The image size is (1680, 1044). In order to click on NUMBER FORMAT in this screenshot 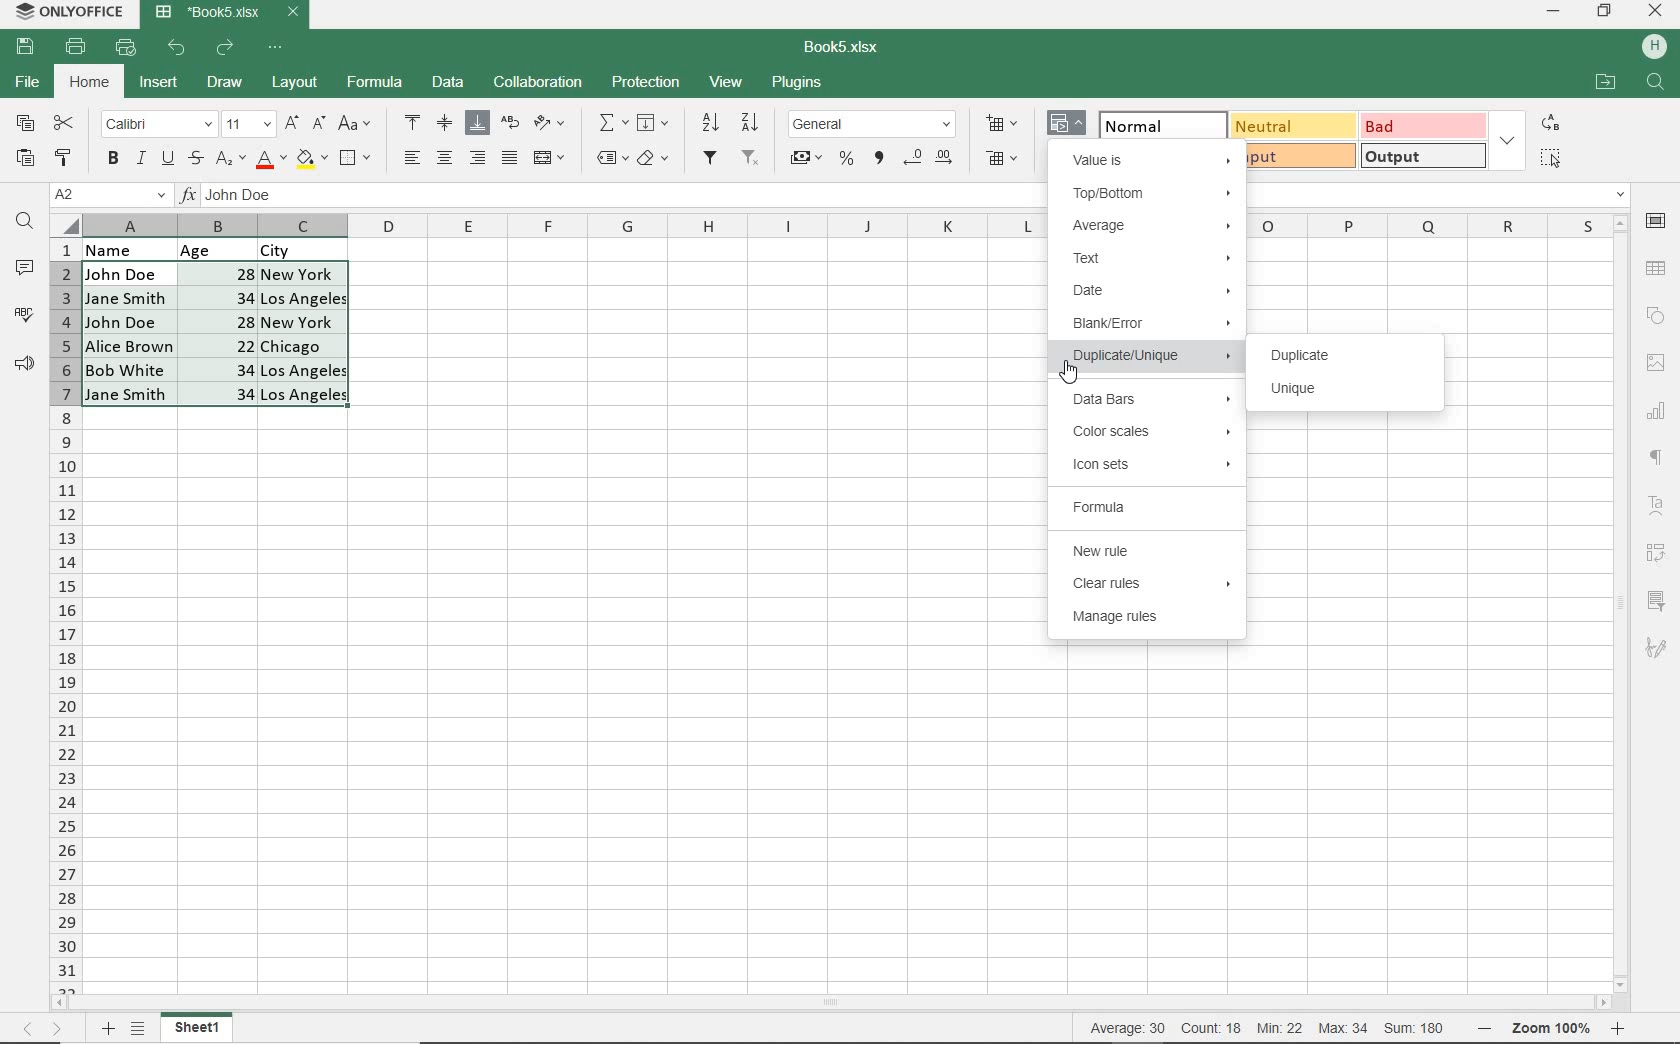, I will do `click(874, 123)`.